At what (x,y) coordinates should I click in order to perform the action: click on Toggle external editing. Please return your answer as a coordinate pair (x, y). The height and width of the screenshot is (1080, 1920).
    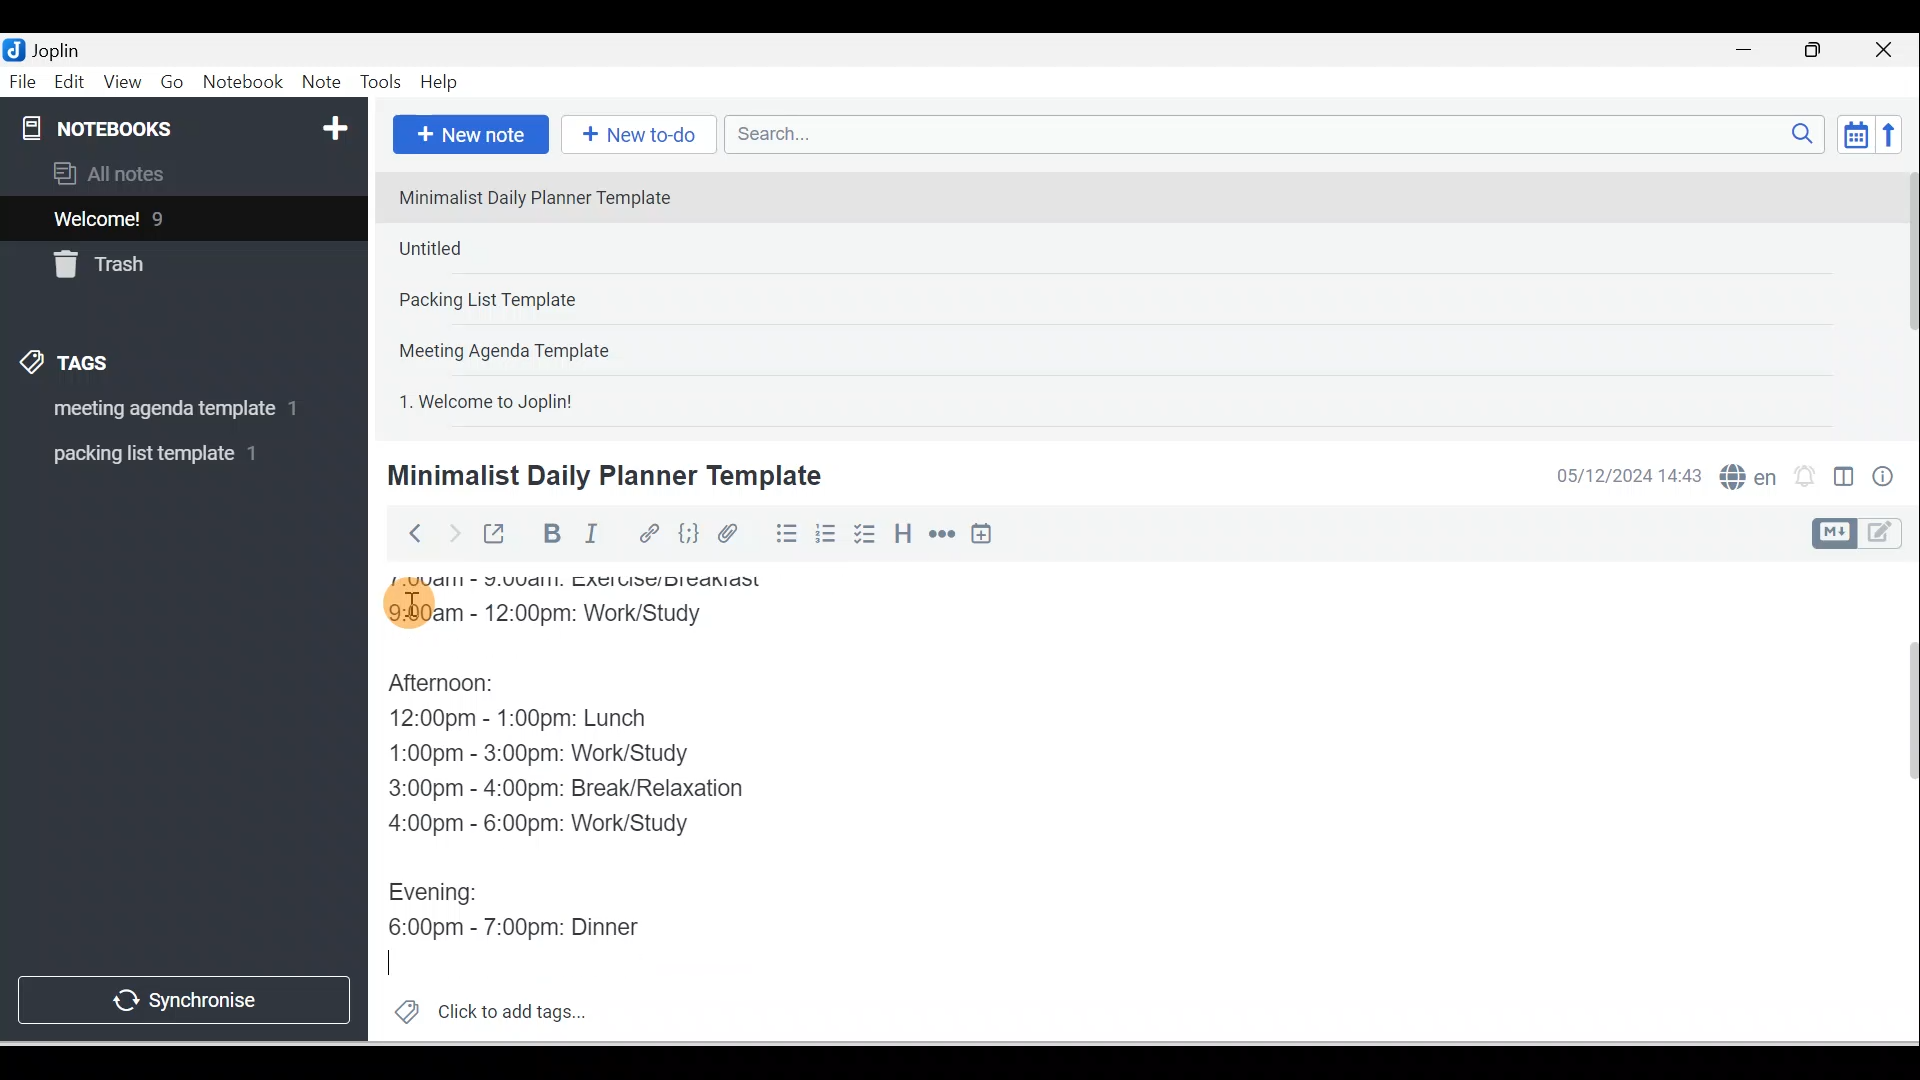
    Looking at the image, I should click on (497, 538).